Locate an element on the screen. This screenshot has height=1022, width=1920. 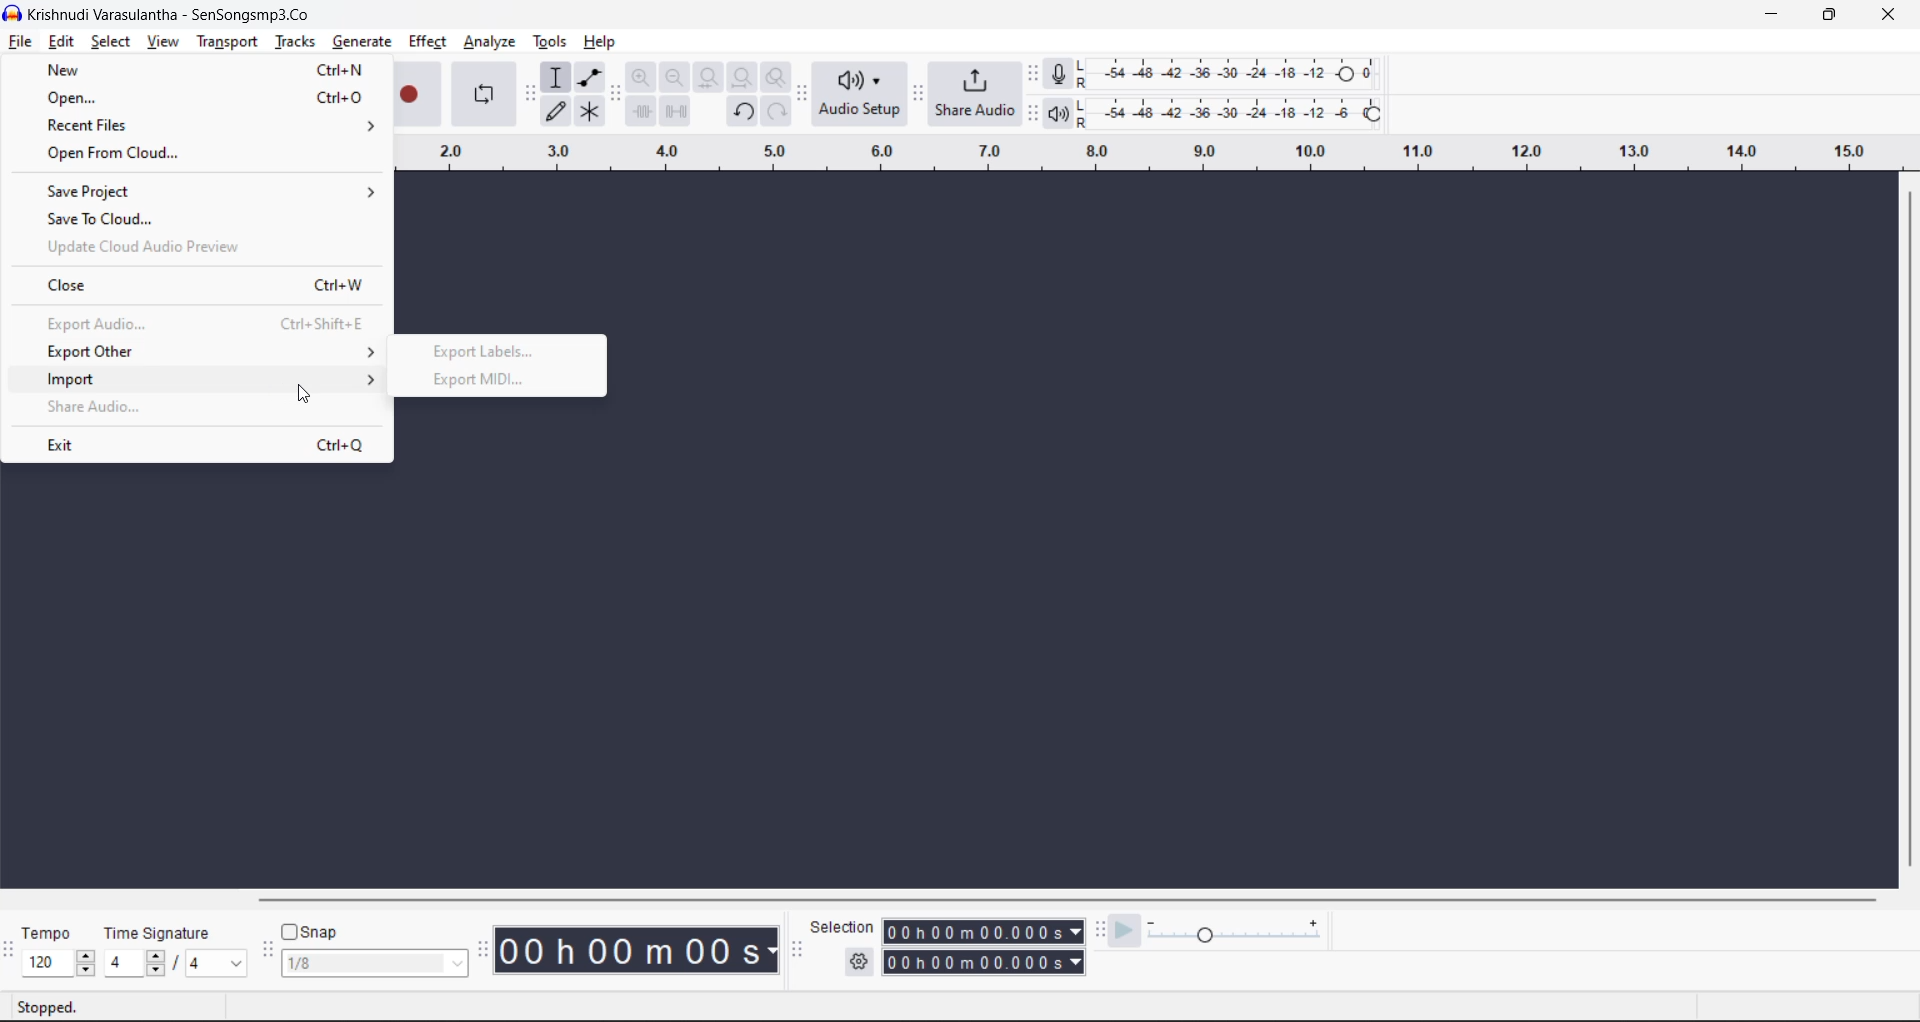
enable looping is located at coordinates (486, 94).